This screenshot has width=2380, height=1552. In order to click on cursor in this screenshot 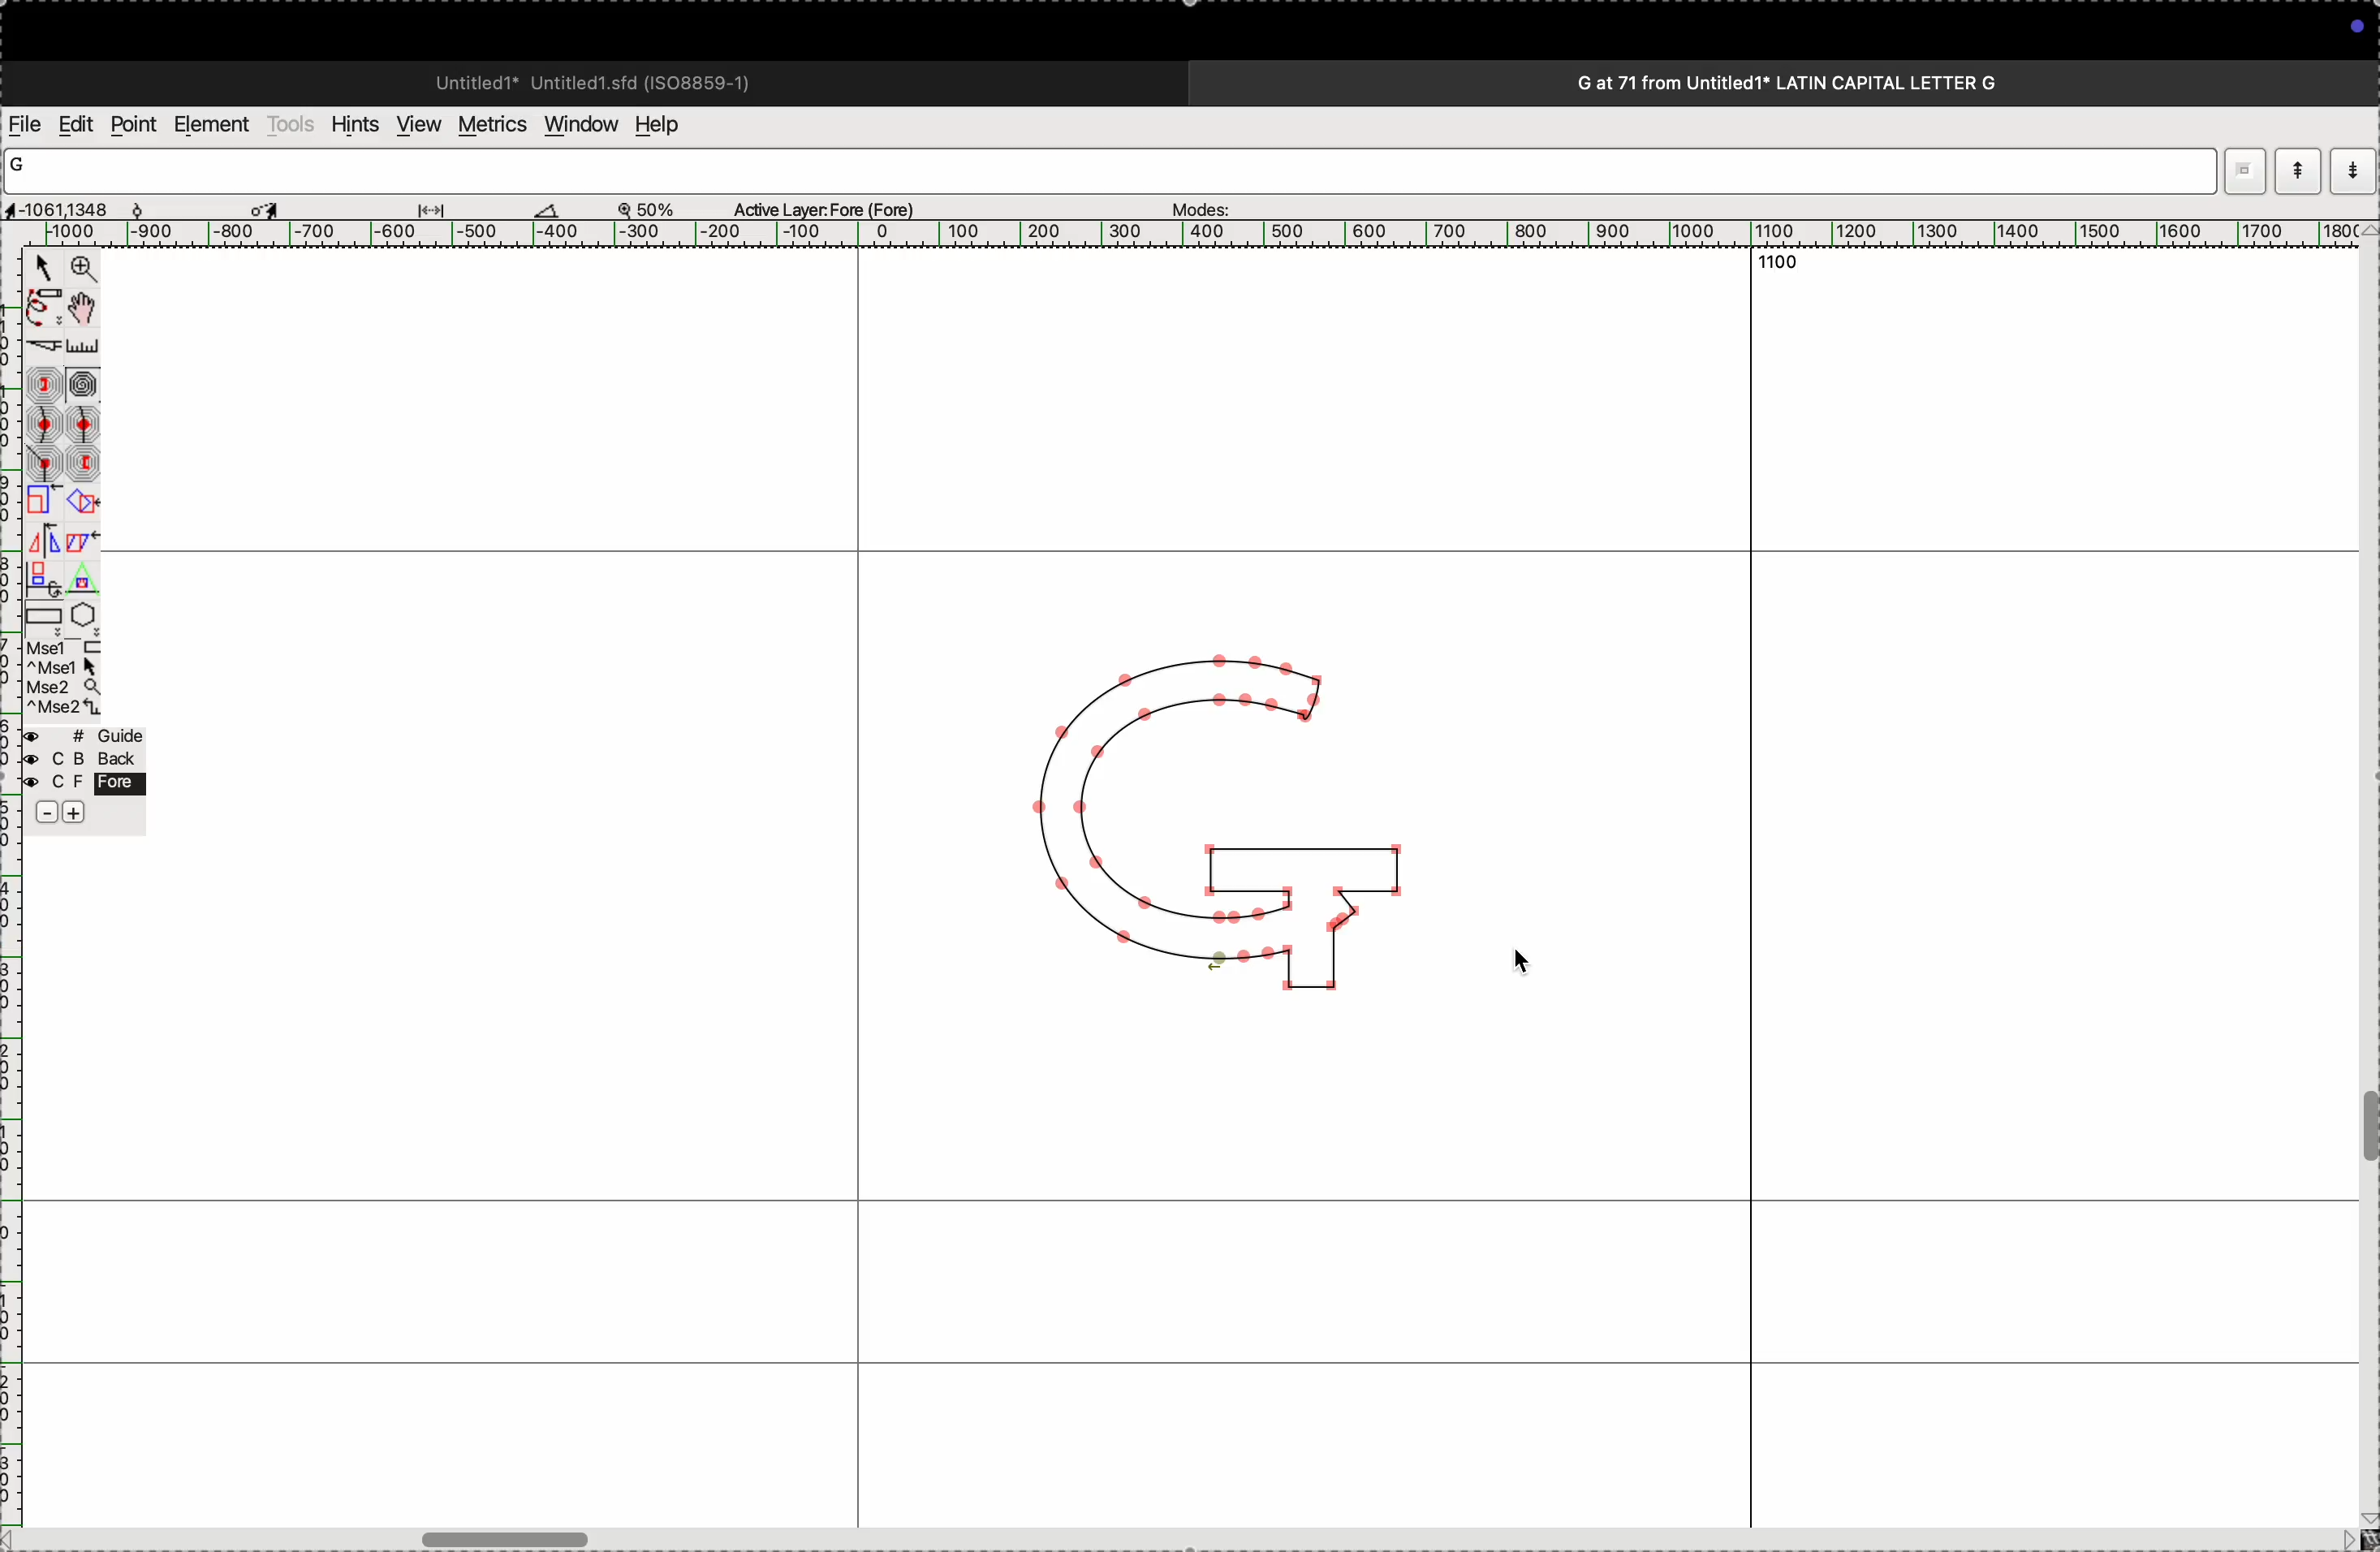, I will do `click(1537, 963)`.